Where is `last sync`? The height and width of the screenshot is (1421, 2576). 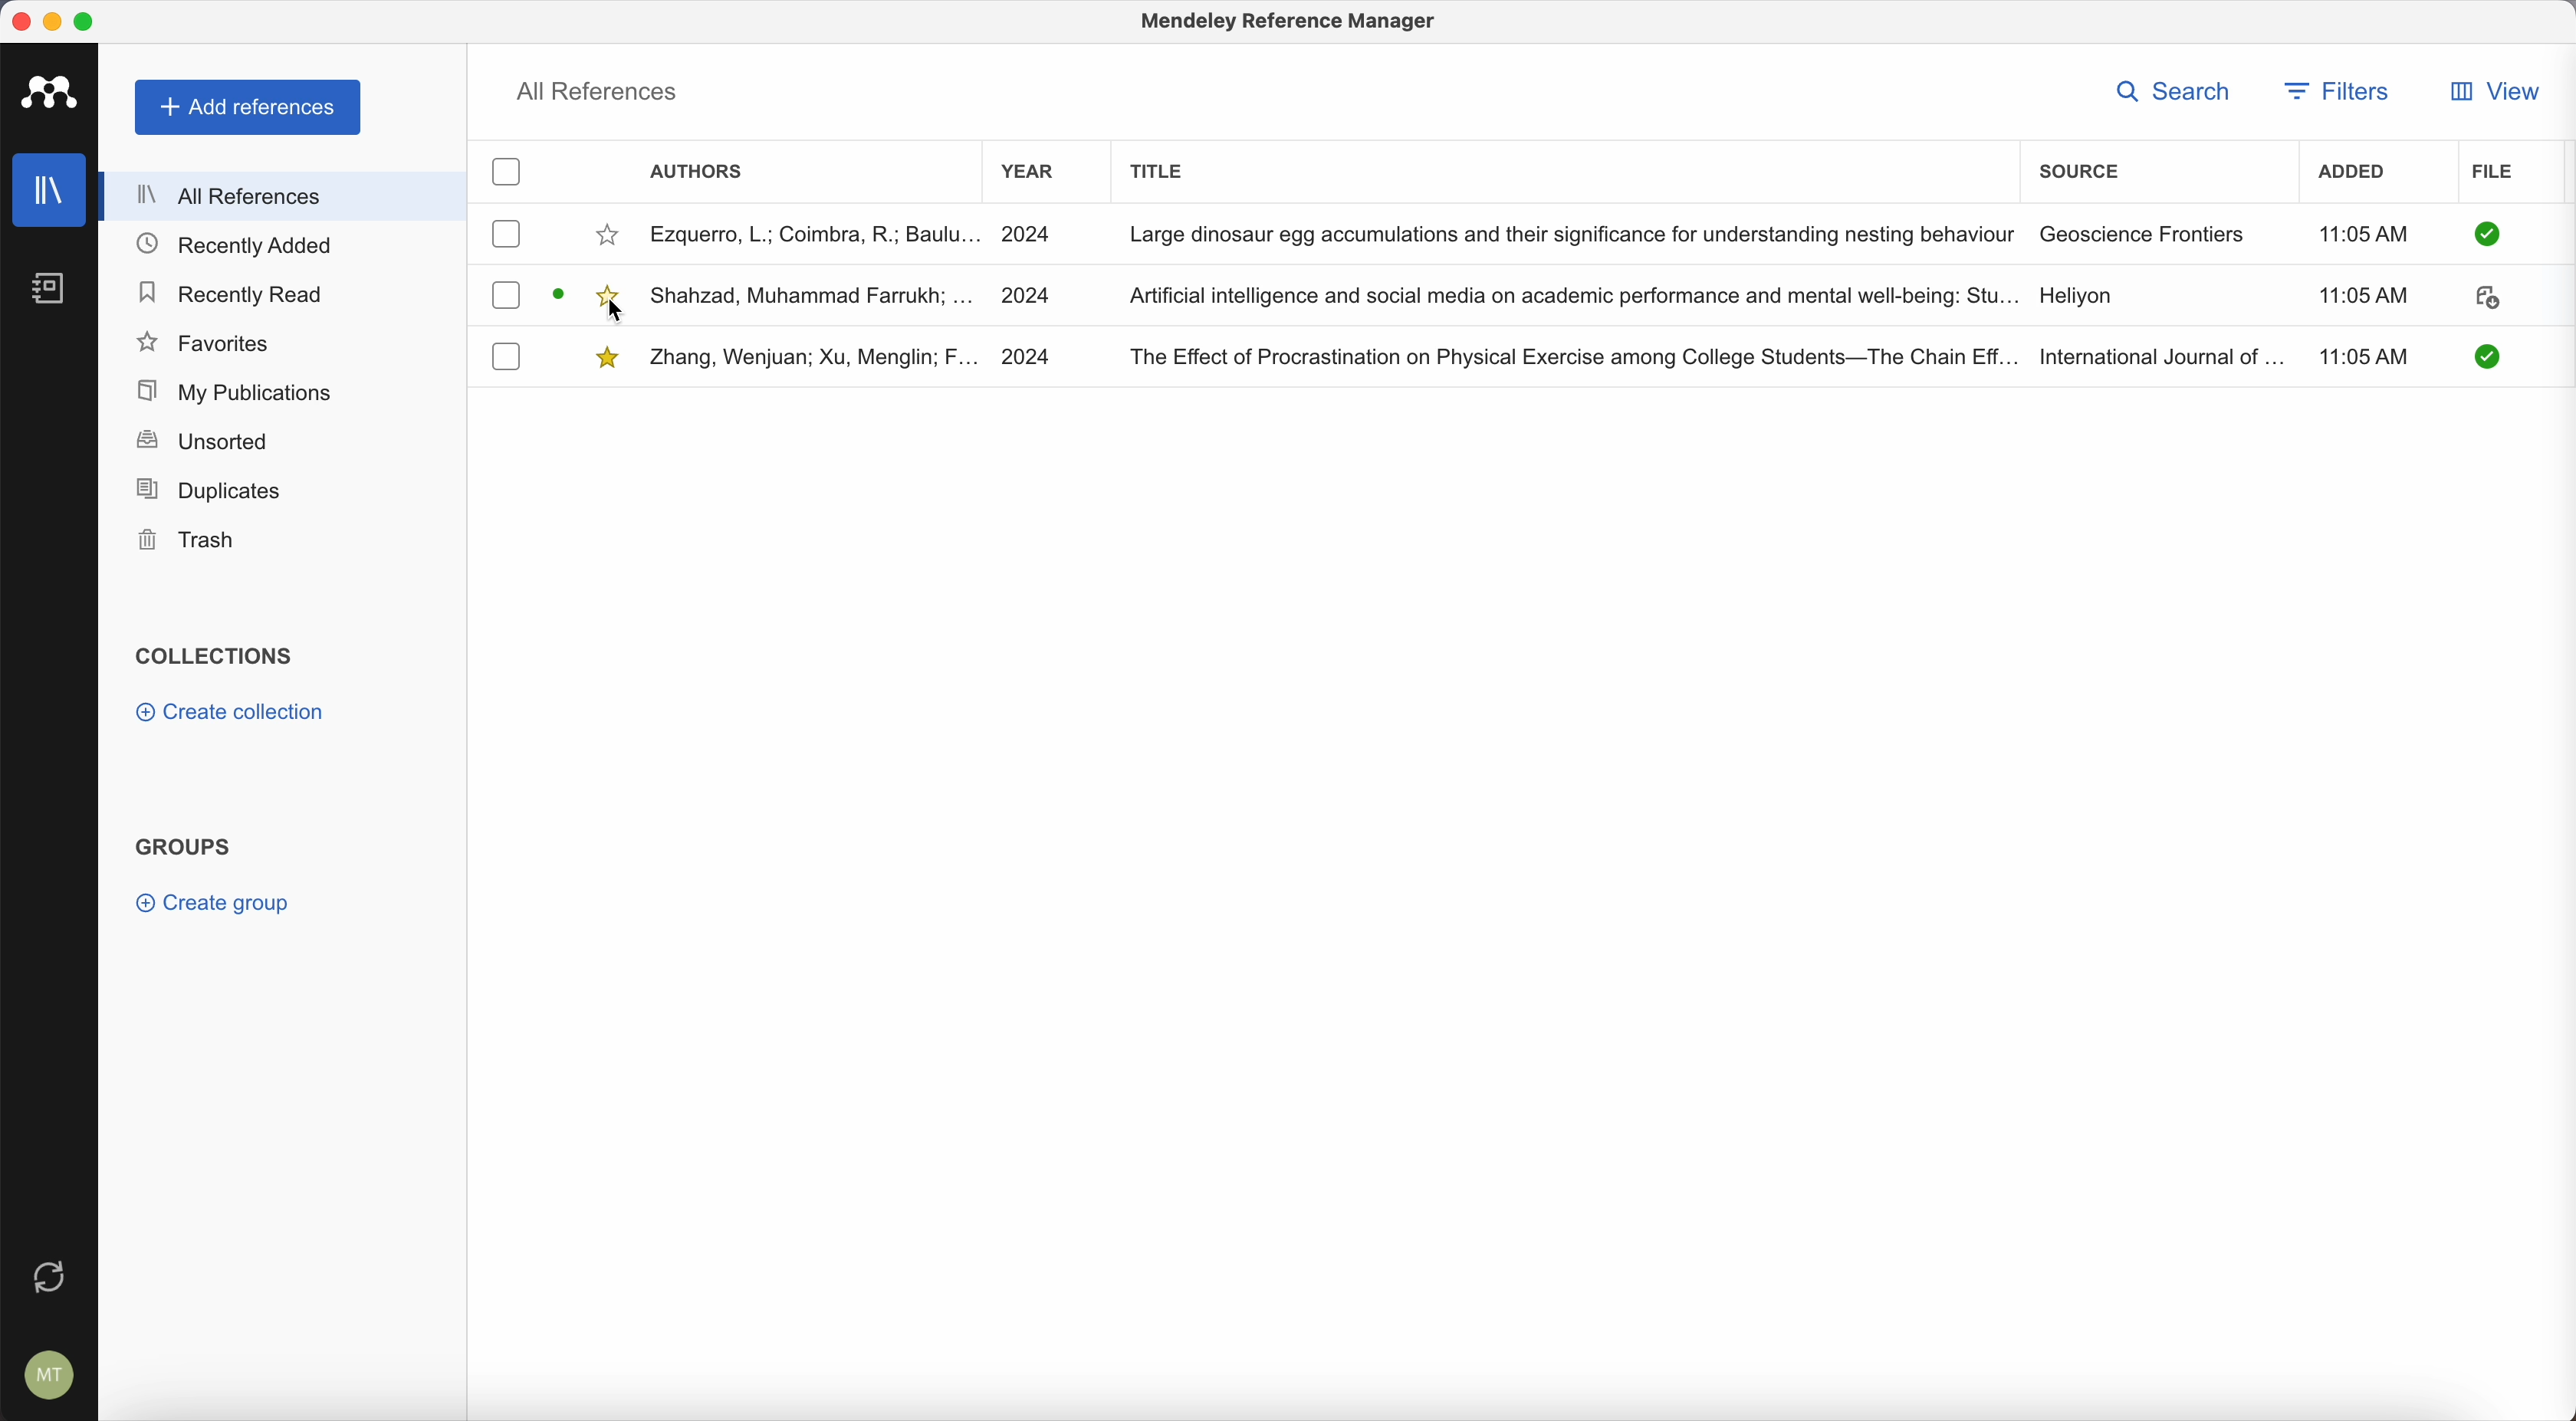
last sync is located at coordinates (50, 1273).